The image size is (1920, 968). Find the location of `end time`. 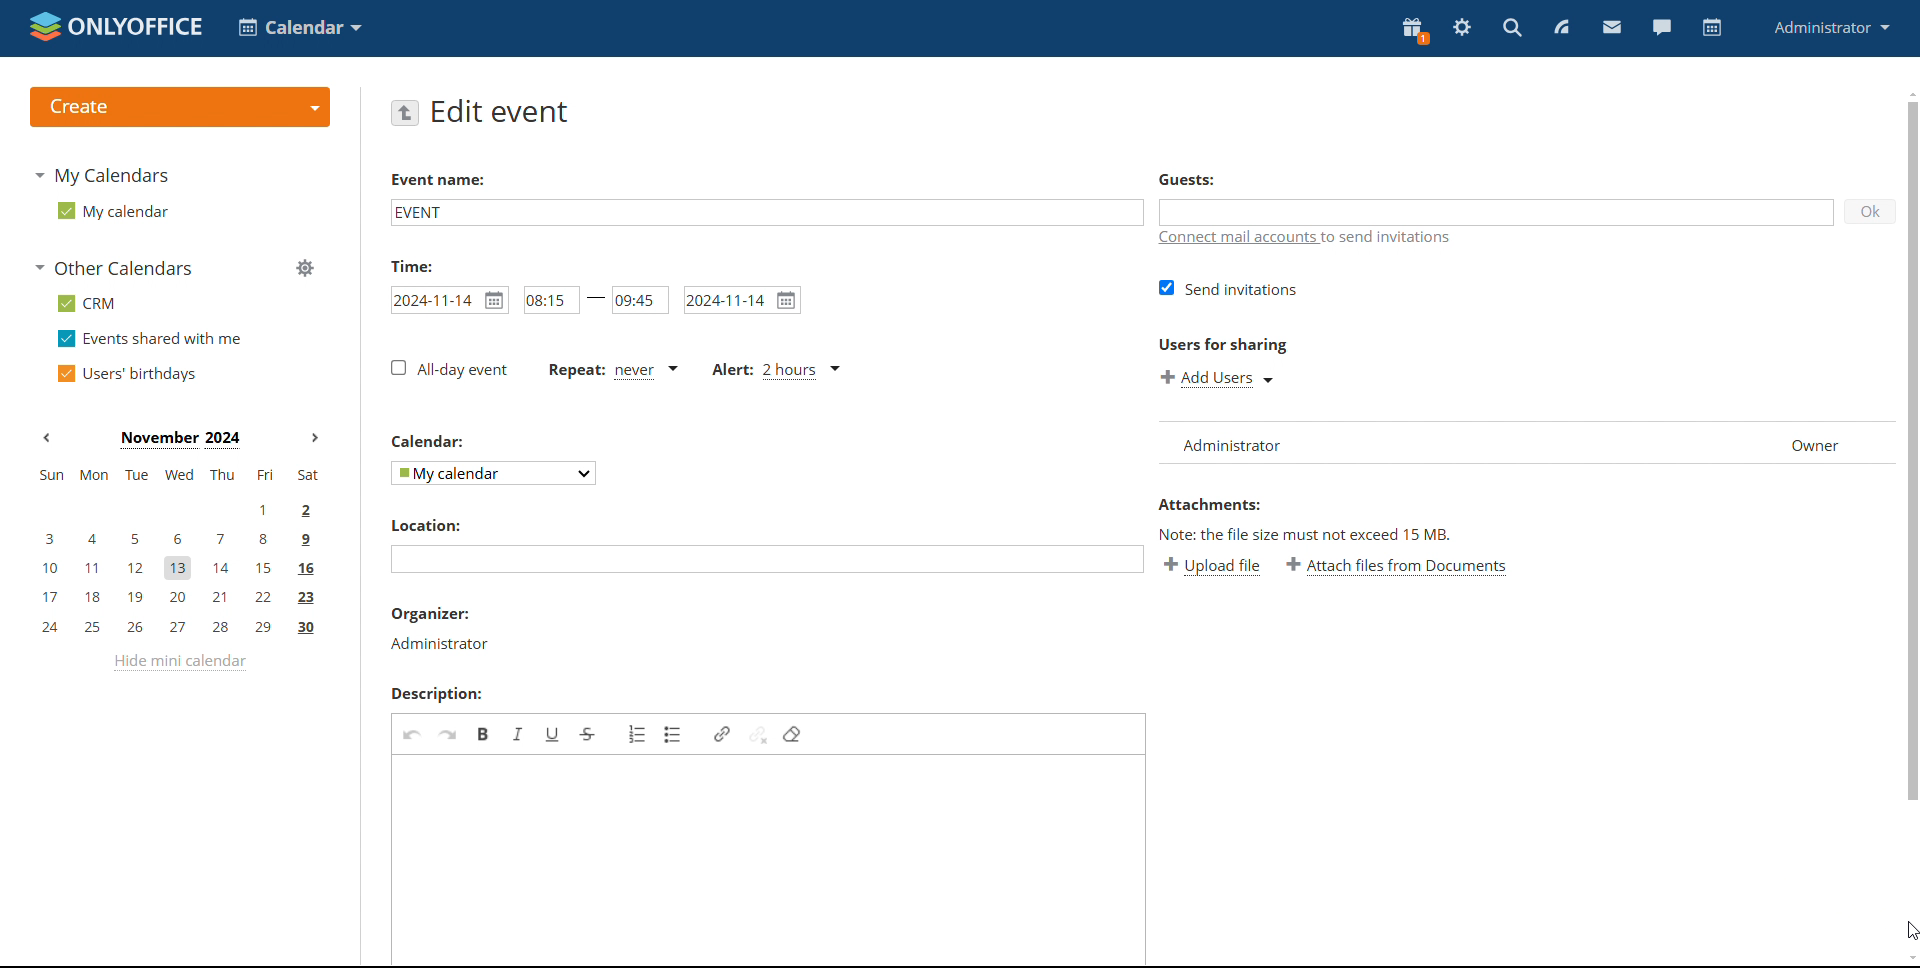

end time is located at coordinates (640, 301).